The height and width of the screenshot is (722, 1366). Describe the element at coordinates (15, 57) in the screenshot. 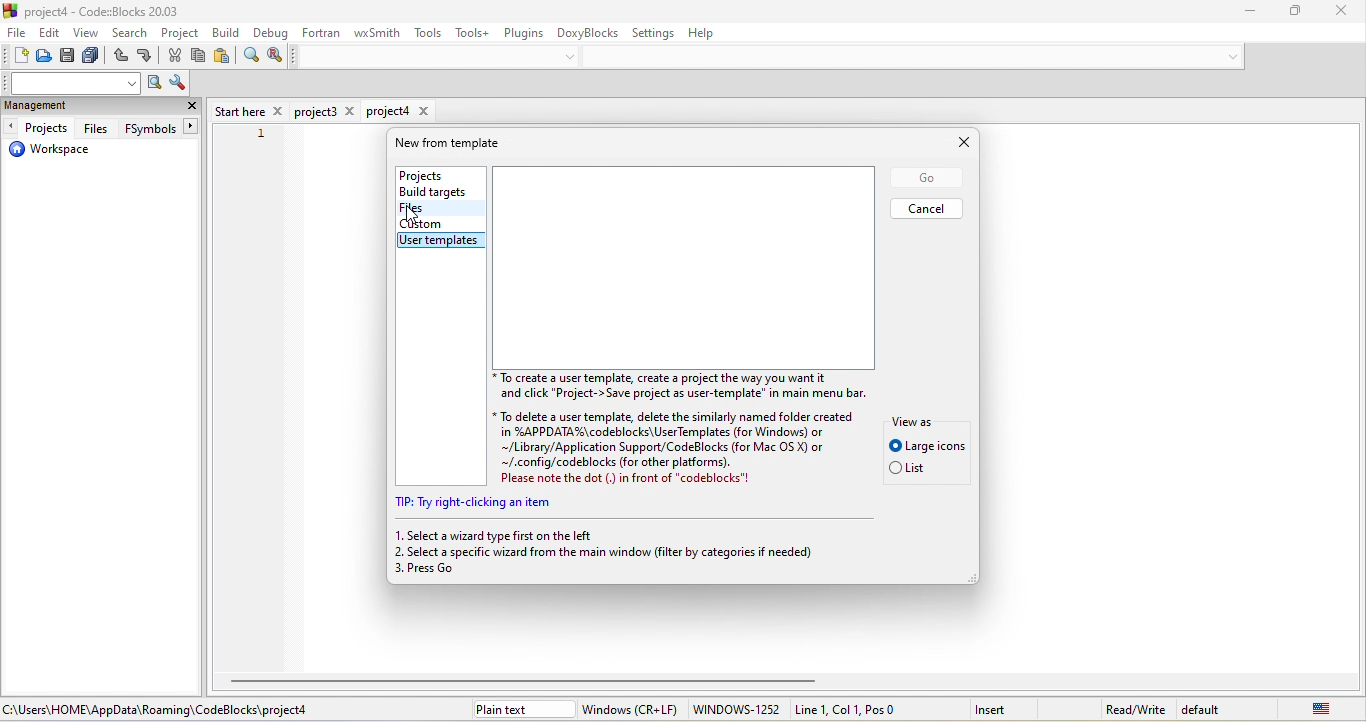

I see `new` at that location.